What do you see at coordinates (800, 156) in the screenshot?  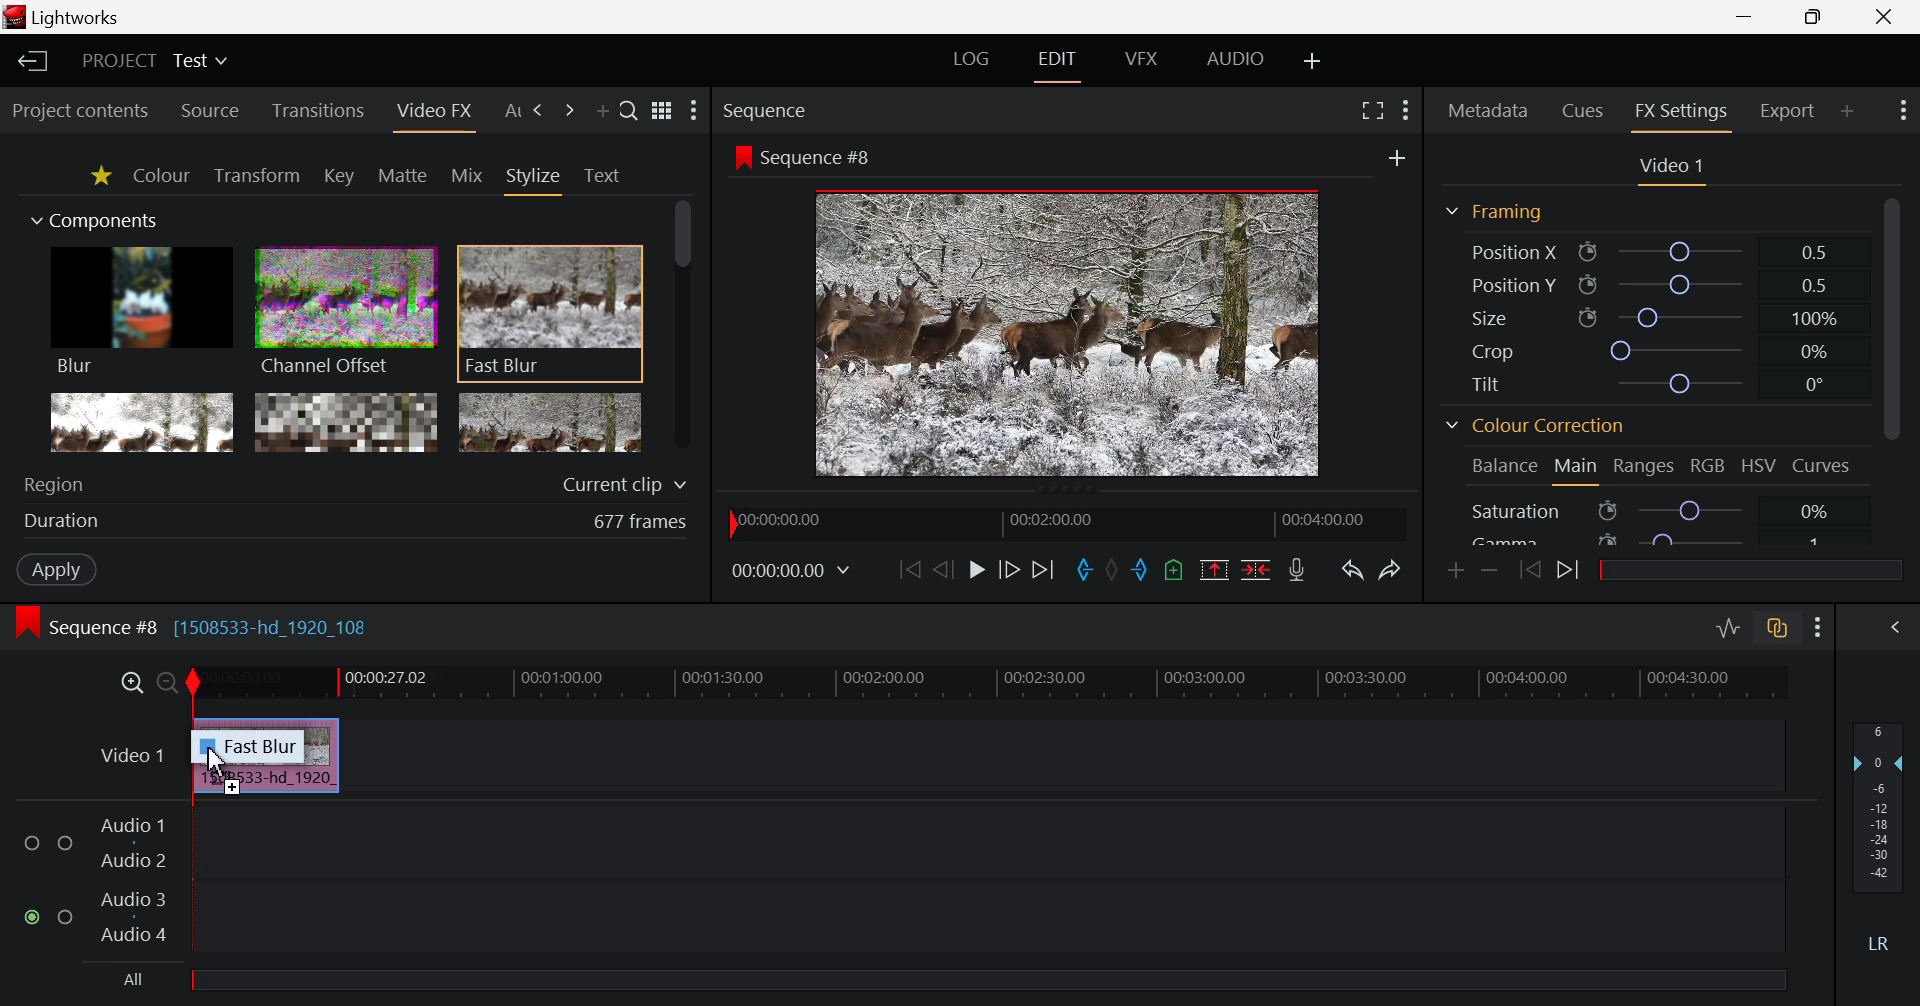 I see `Sequence #8` at bounding box center [800, 156].